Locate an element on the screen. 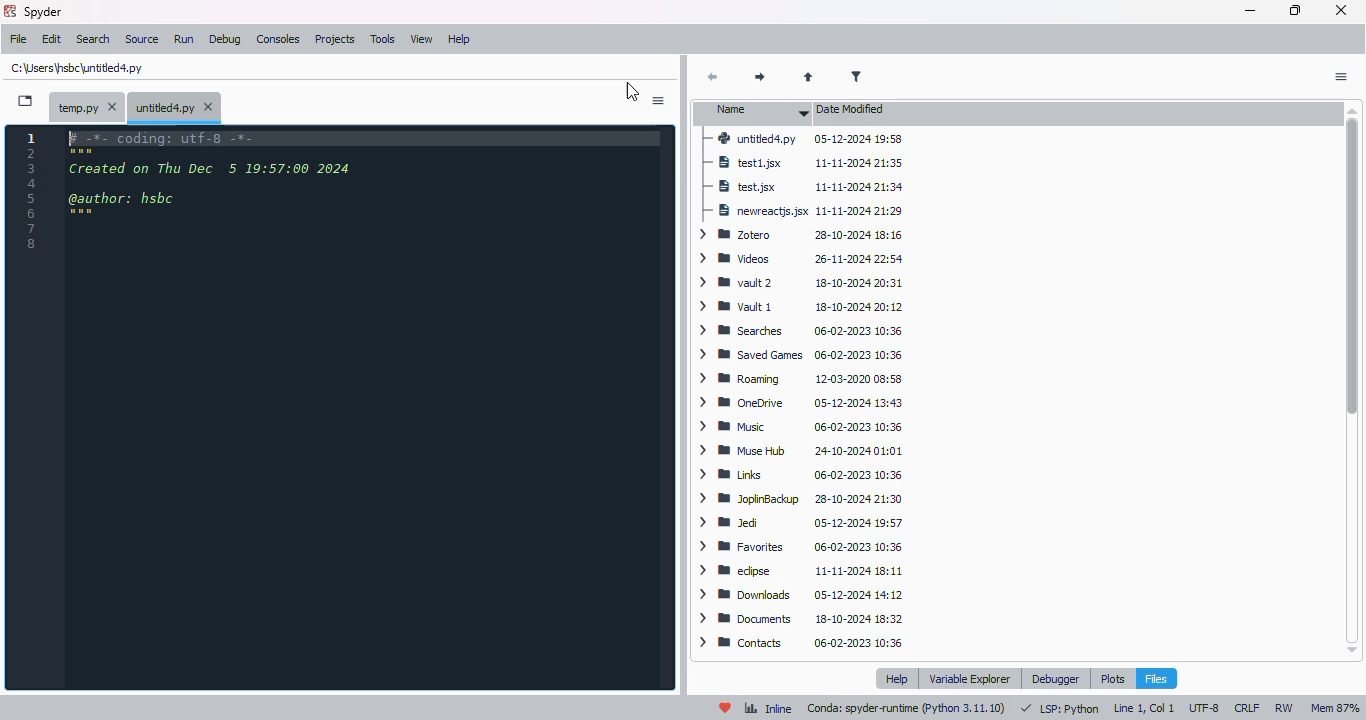 This screenshot has width=1366, height=720. help is located at coordinates (900, 678).